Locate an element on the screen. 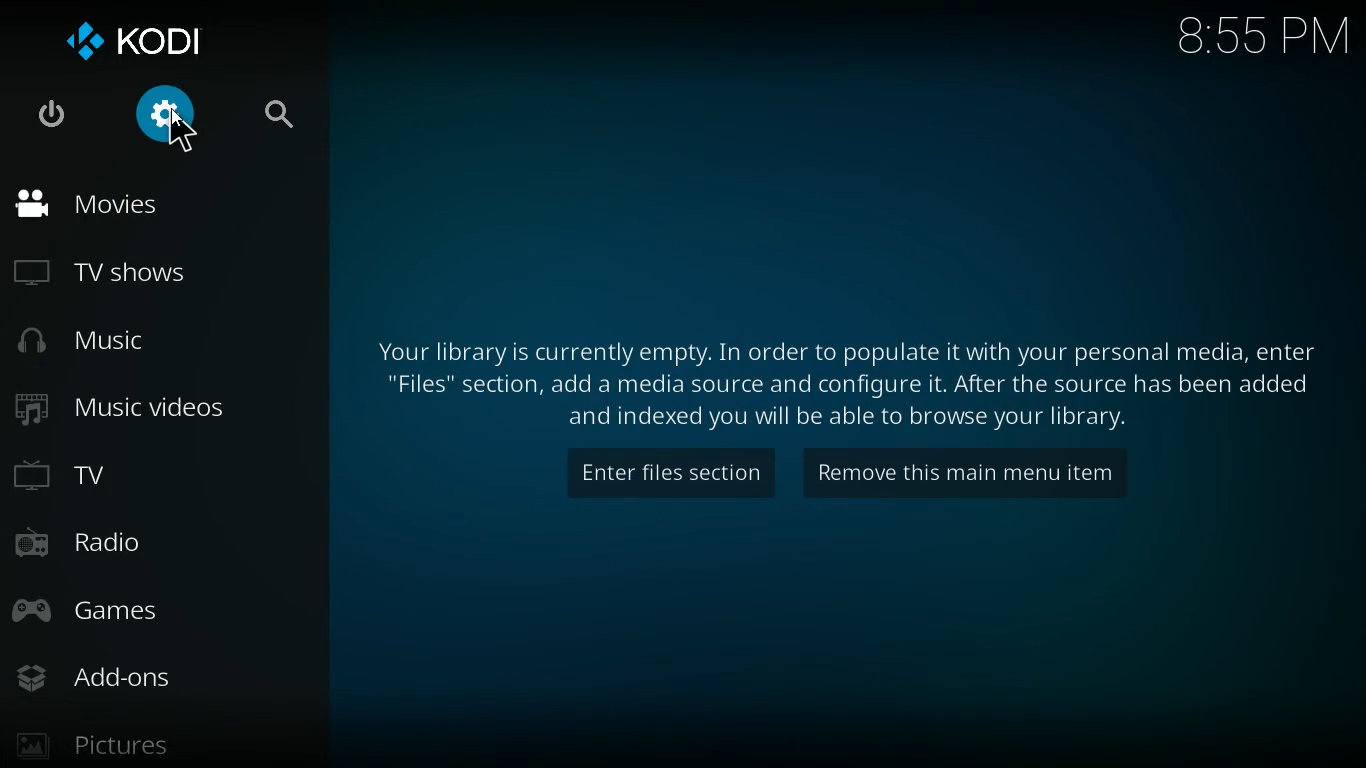  search is located at coordinates (268, 116).